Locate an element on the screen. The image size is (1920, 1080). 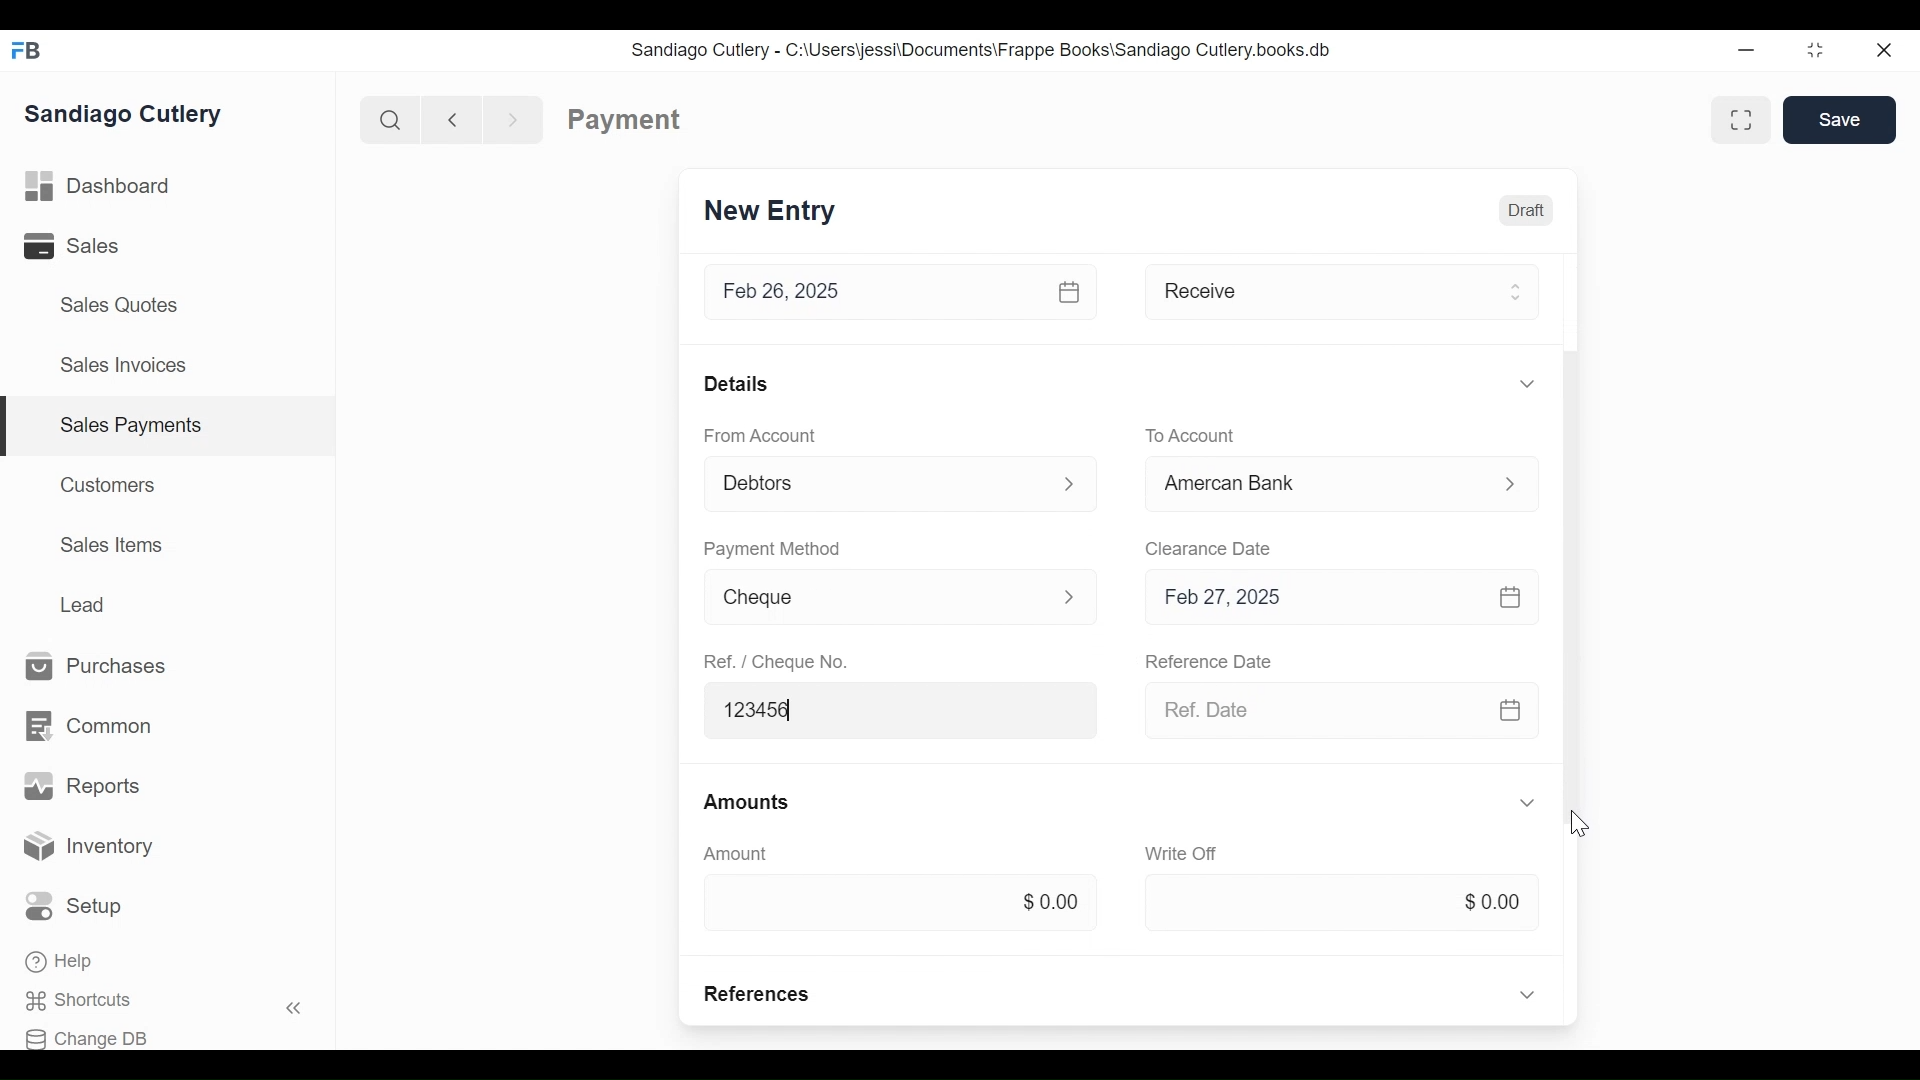
Help is located at coordinates (62, 963).